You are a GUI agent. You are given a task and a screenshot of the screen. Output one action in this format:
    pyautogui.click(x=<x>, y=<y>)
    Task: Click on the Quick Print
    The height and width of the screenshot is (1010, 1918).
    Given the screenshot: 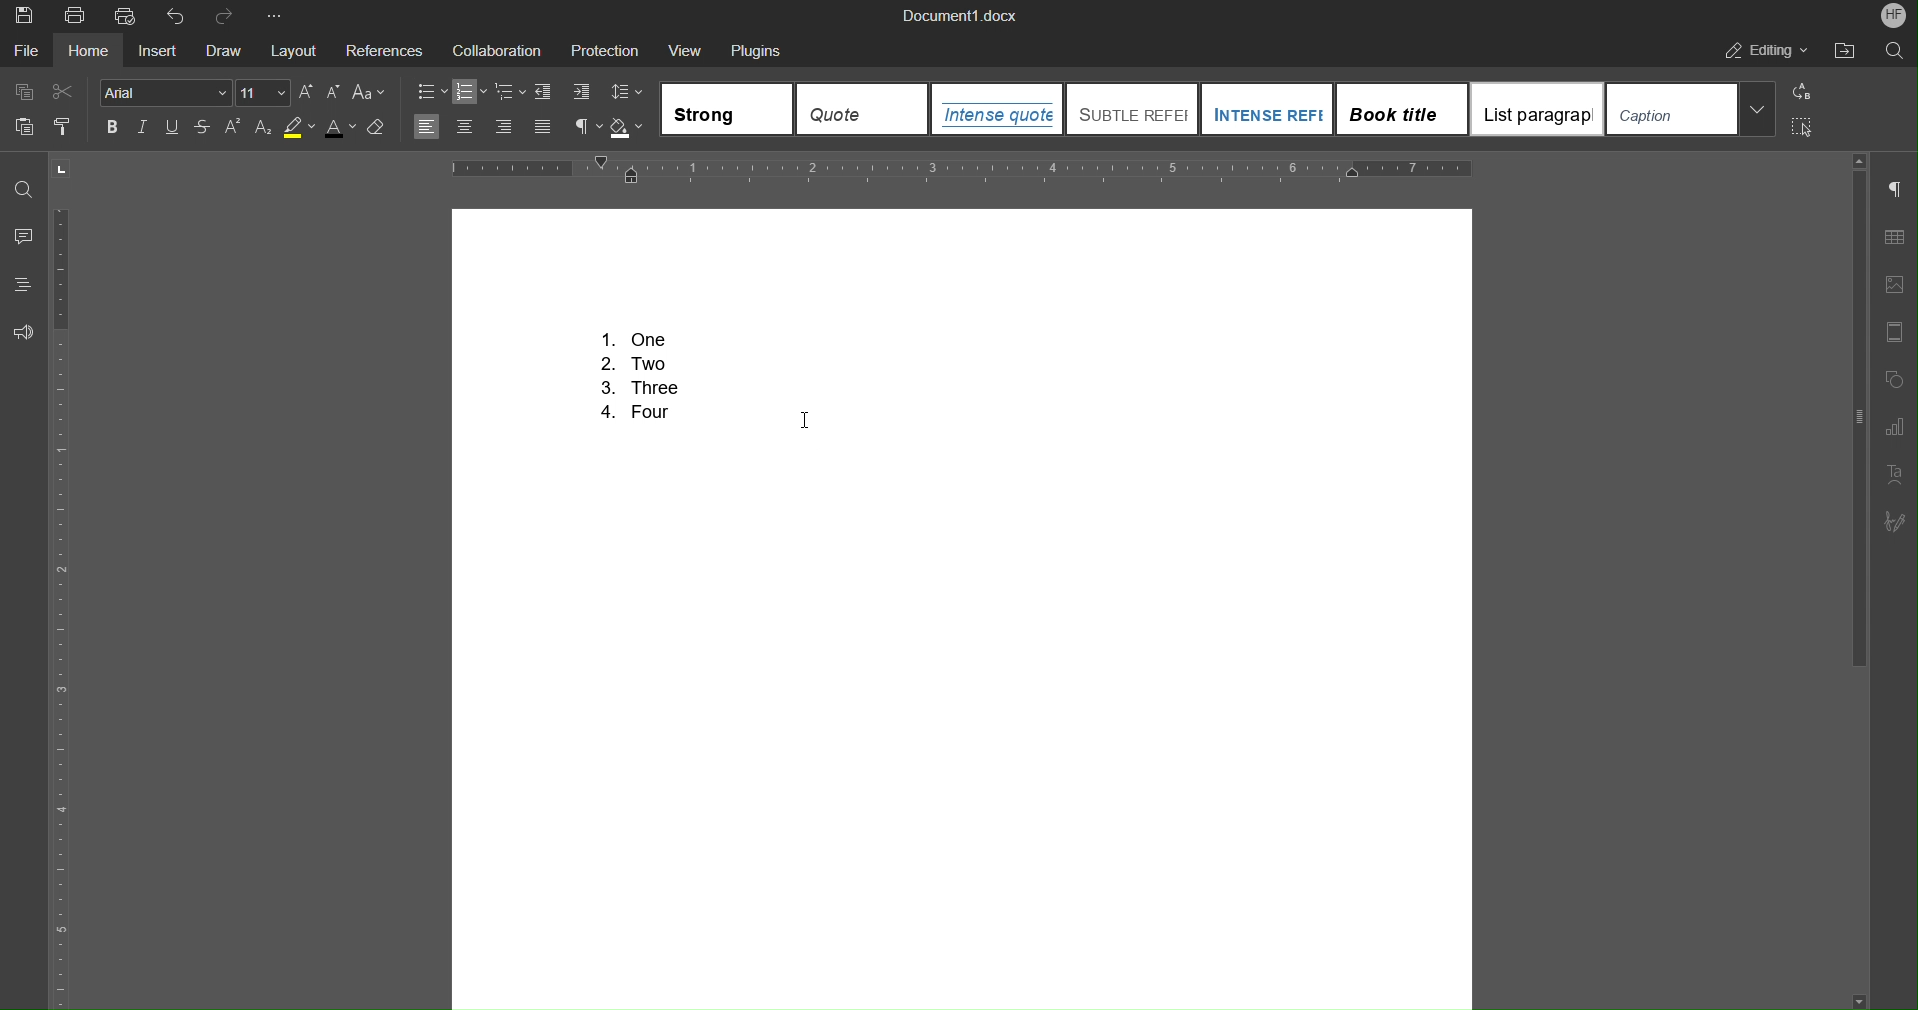 What is the action you would take?
    pyautogui.click(x=128, y=14)
    